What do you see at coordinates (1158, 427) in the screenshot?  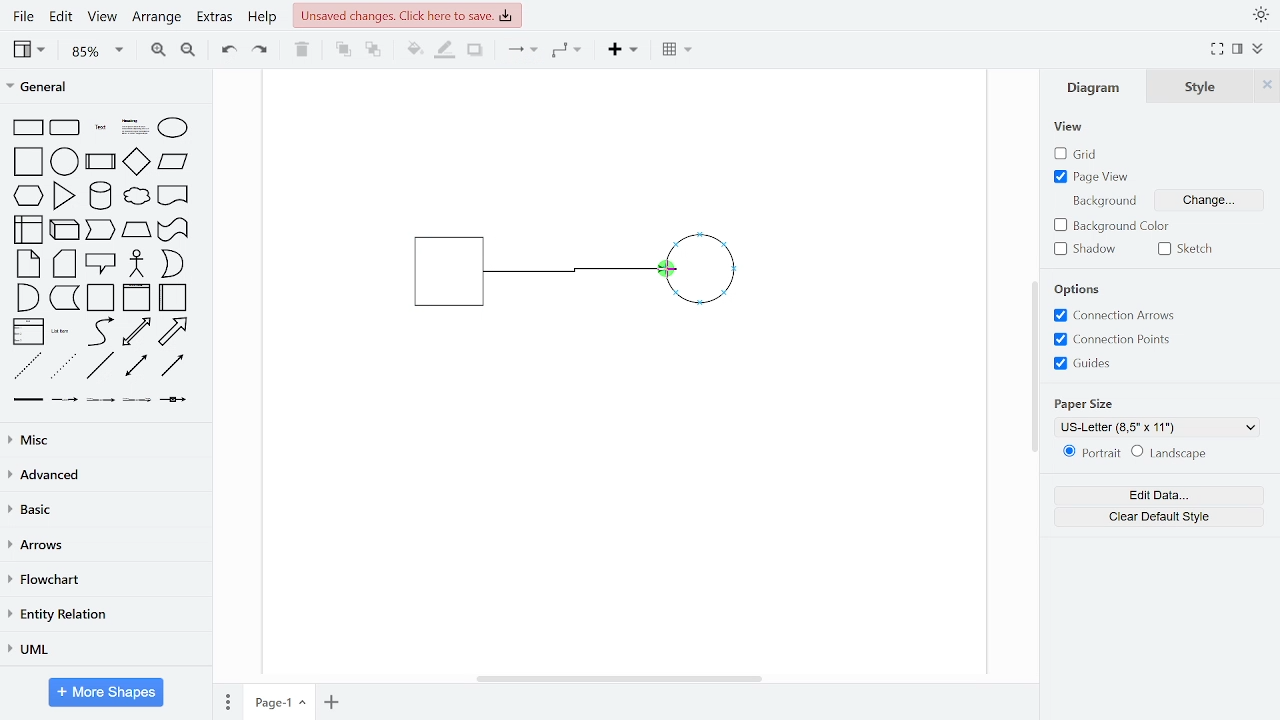 I see `current paper size` at bounding box center [1158, 427].